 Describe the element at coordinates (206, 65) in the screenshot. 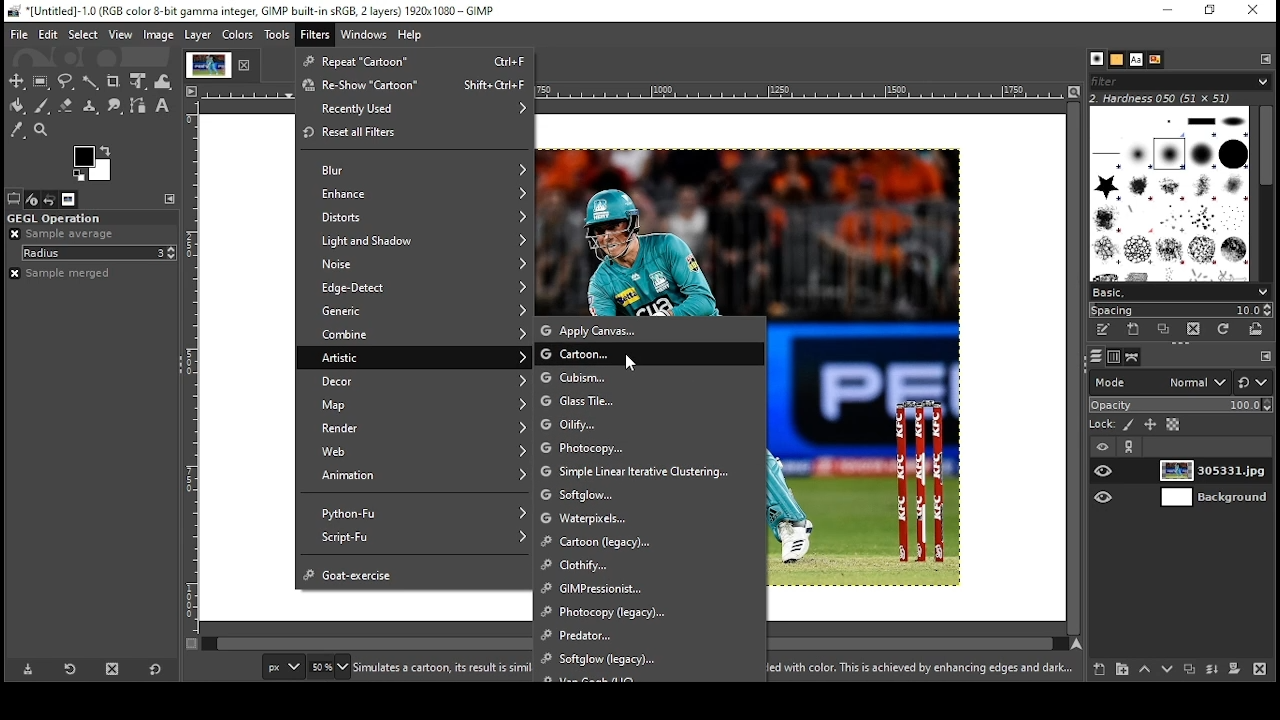

I see `tab` at that location.